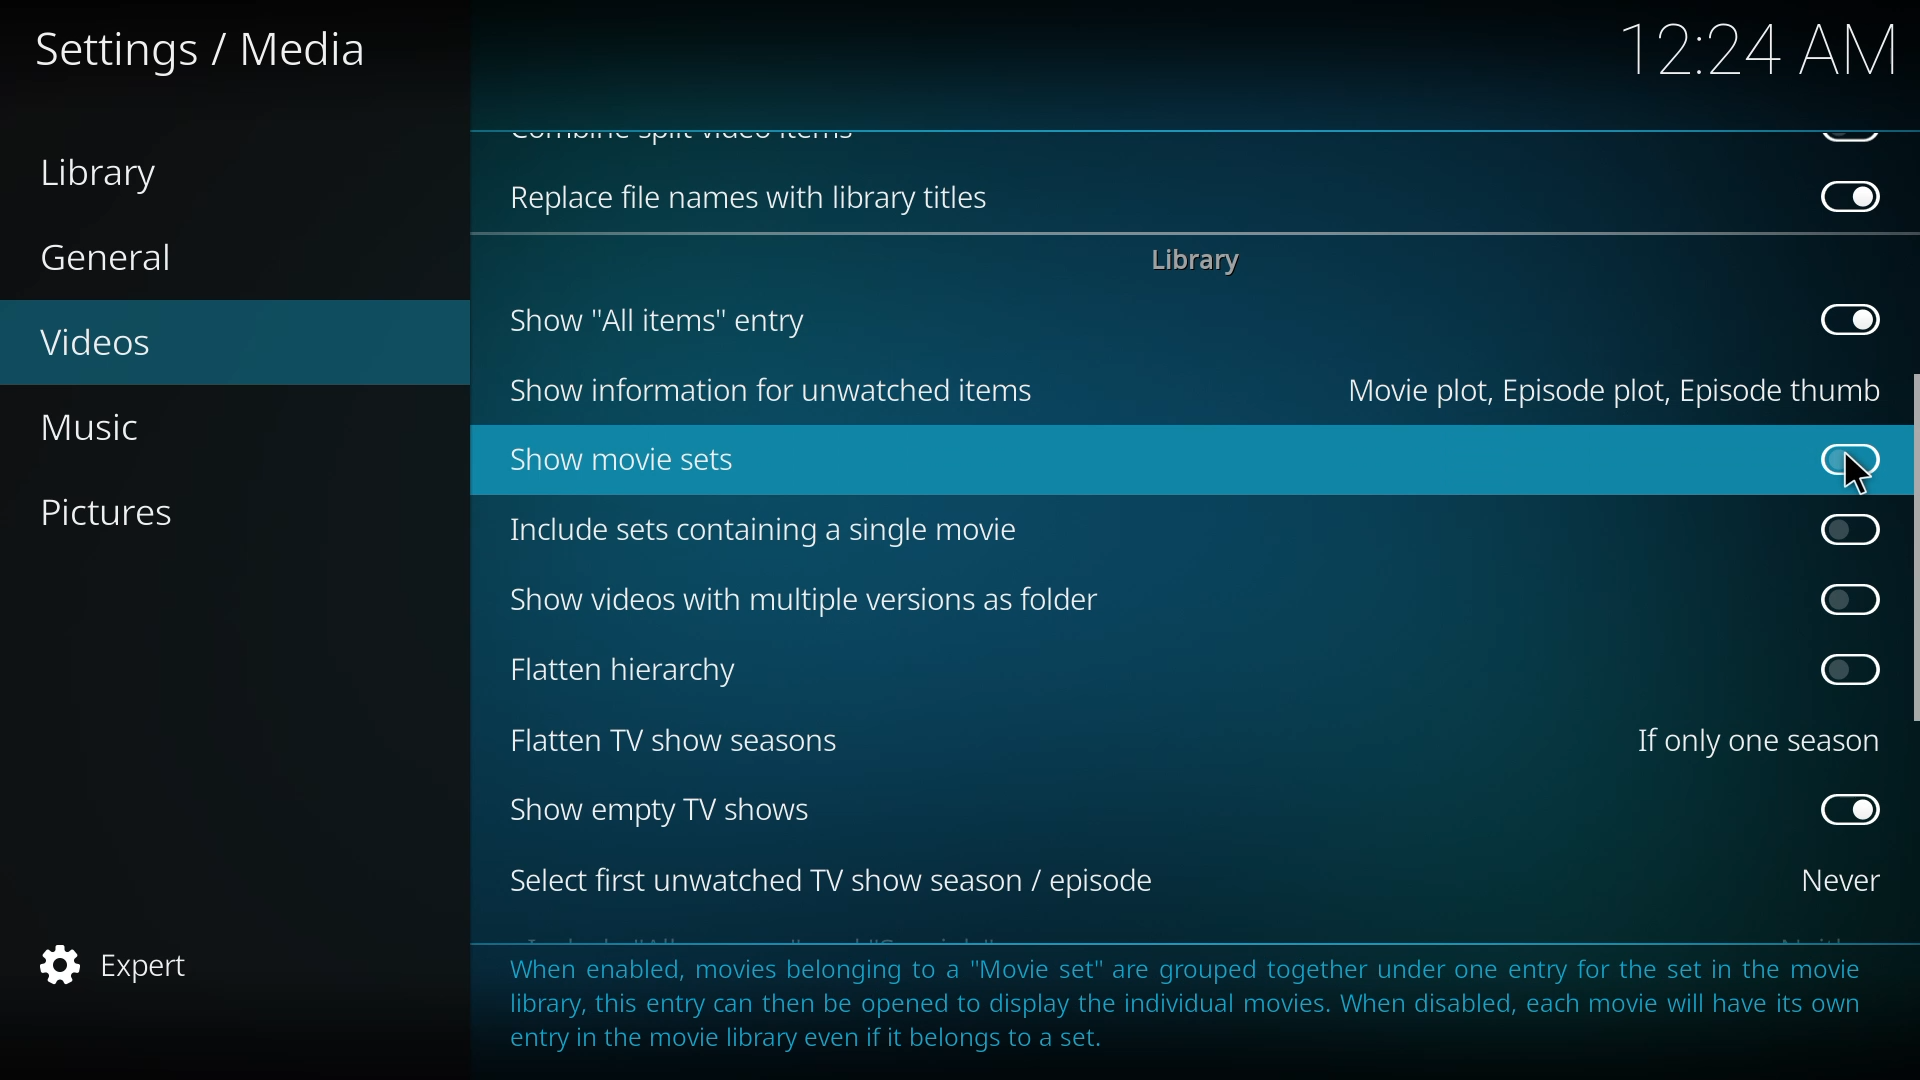  Describe the element at coordinates (1756, 48) in the screenshot. I see `time` at that location.